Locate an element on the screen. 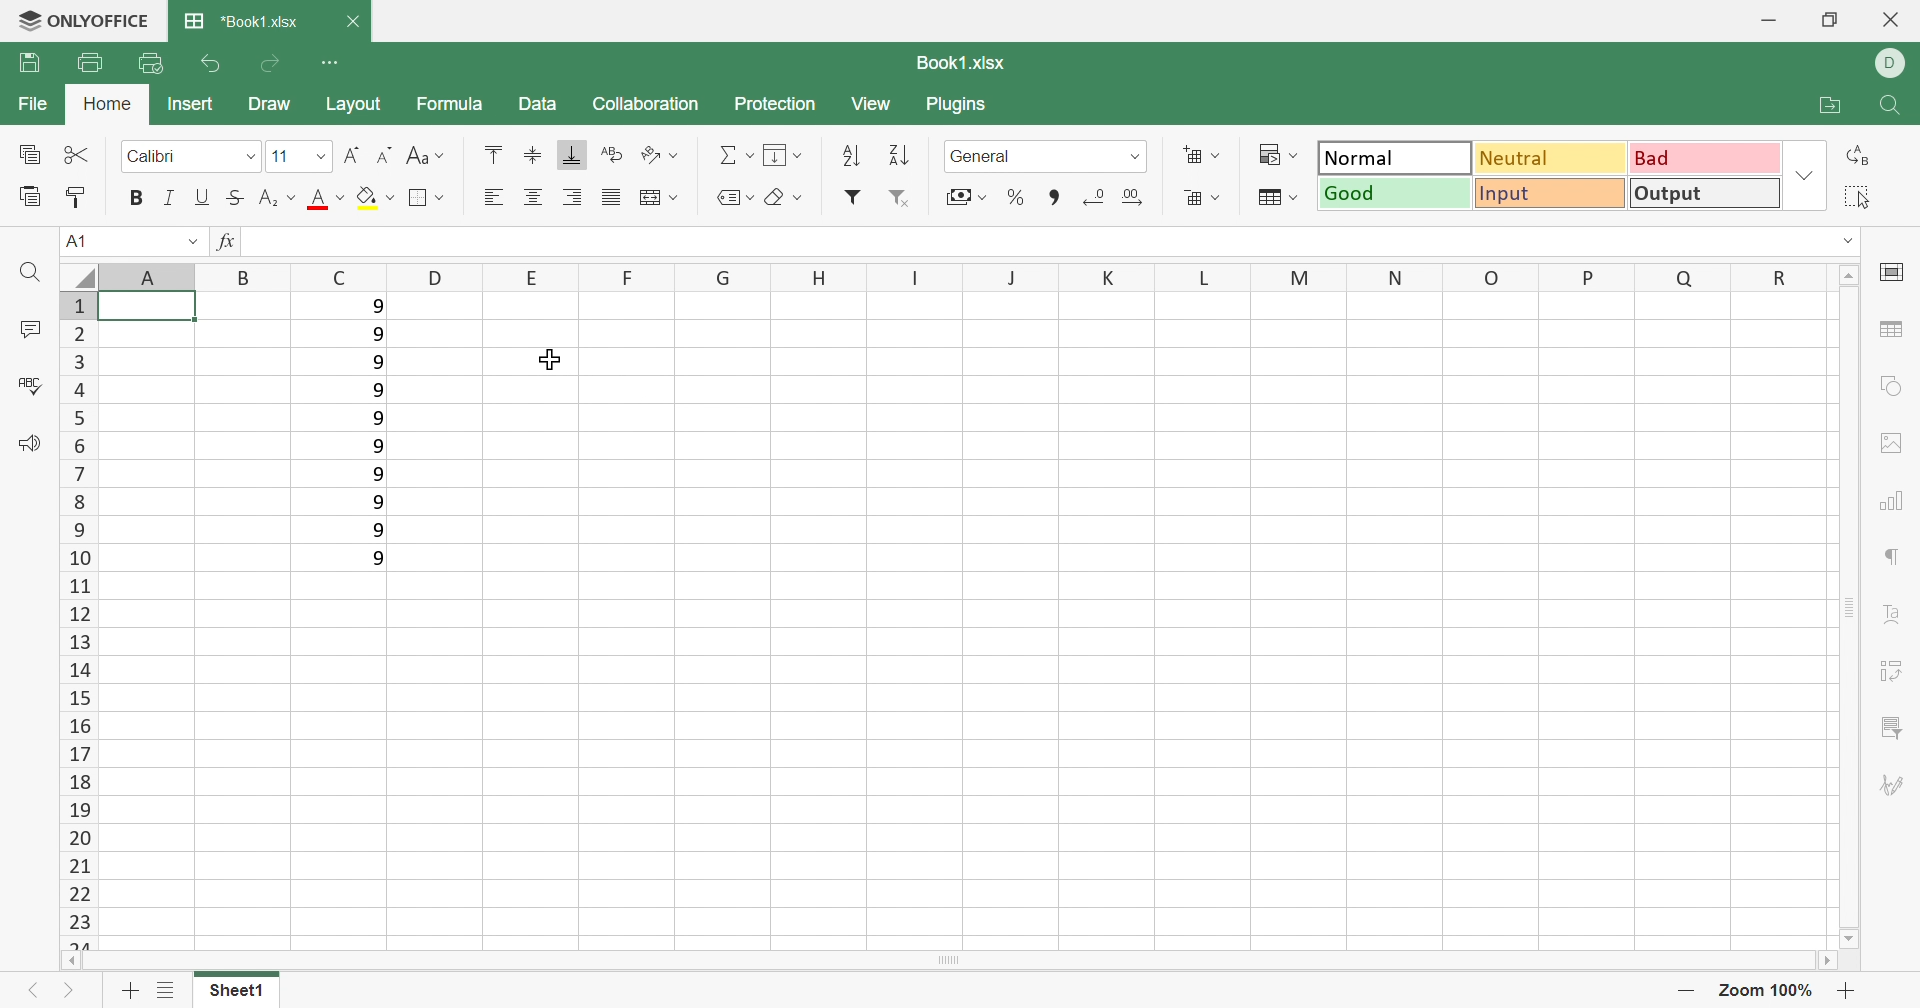 This screenshot has width=1920, height=1008. Find is located at coordinates (27, 275).